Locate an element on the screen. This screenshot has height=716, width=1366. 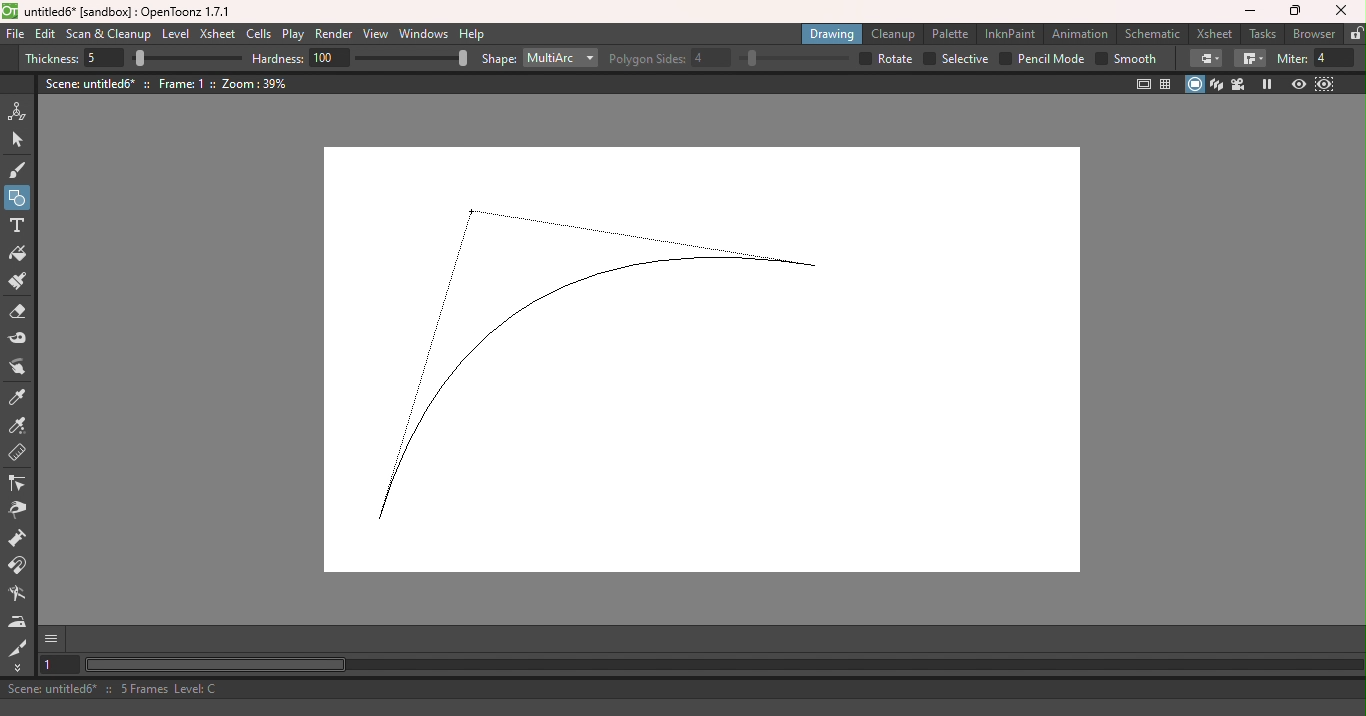
Thickness bar is located at coordinates (186, 57).